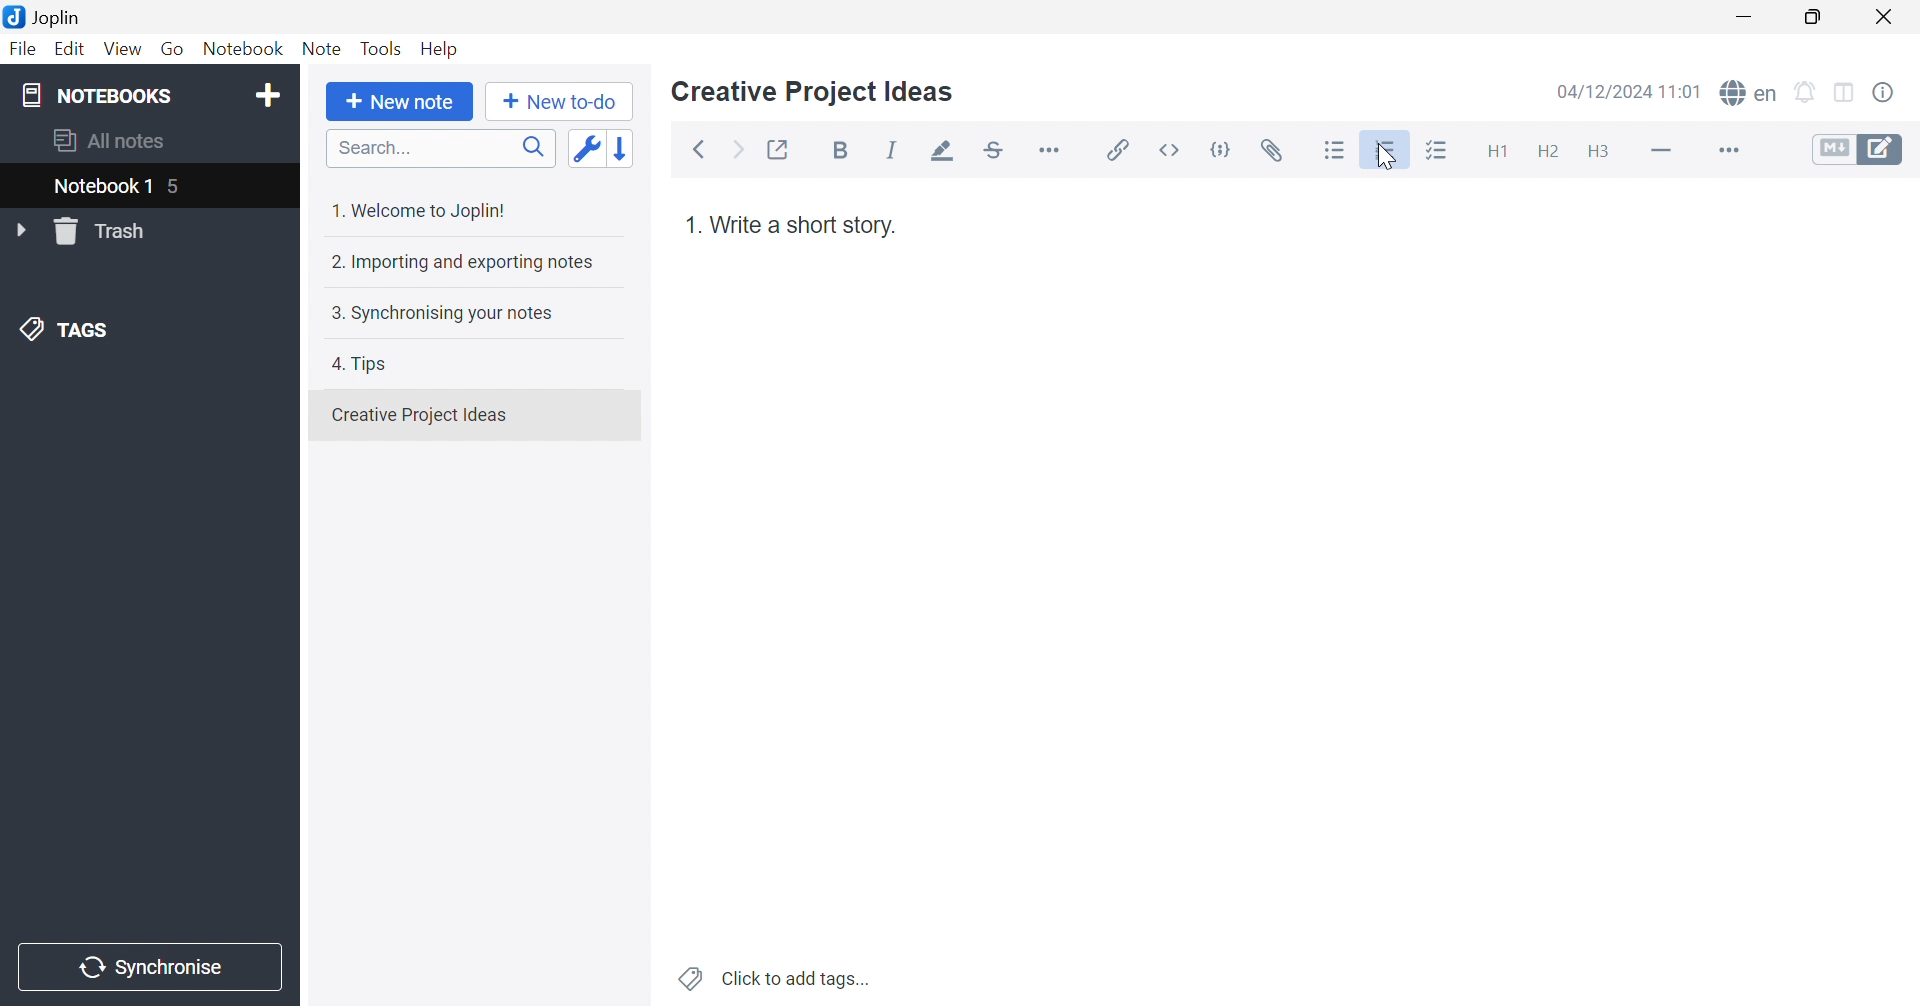 This screenshot has height=1006, width=1920. I want to click on Set alarm, so click(1807, 91).